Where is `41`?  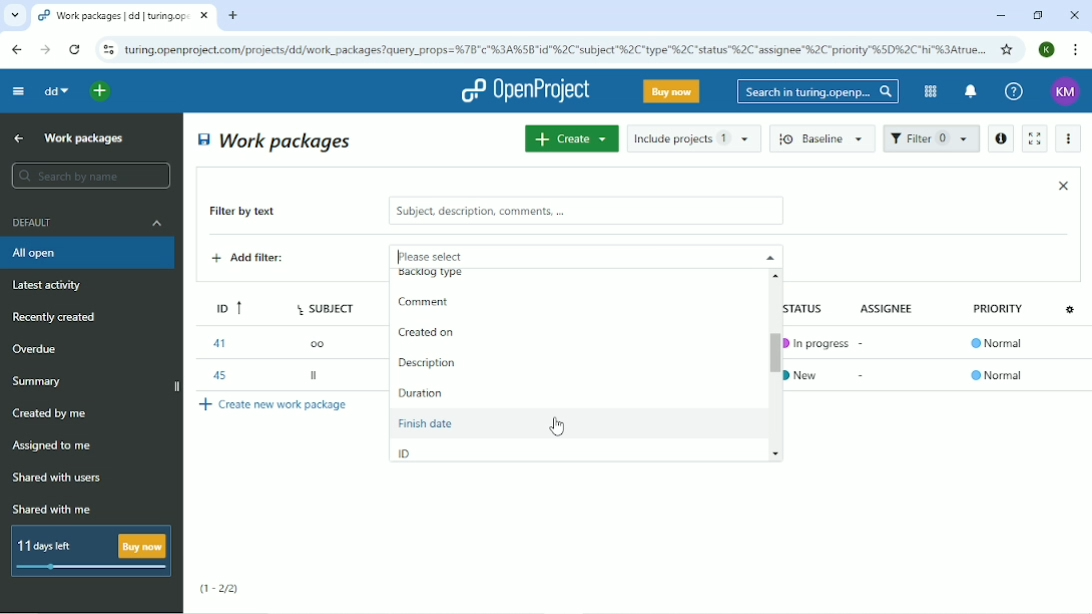
41 is located at coordinates (218, 343).